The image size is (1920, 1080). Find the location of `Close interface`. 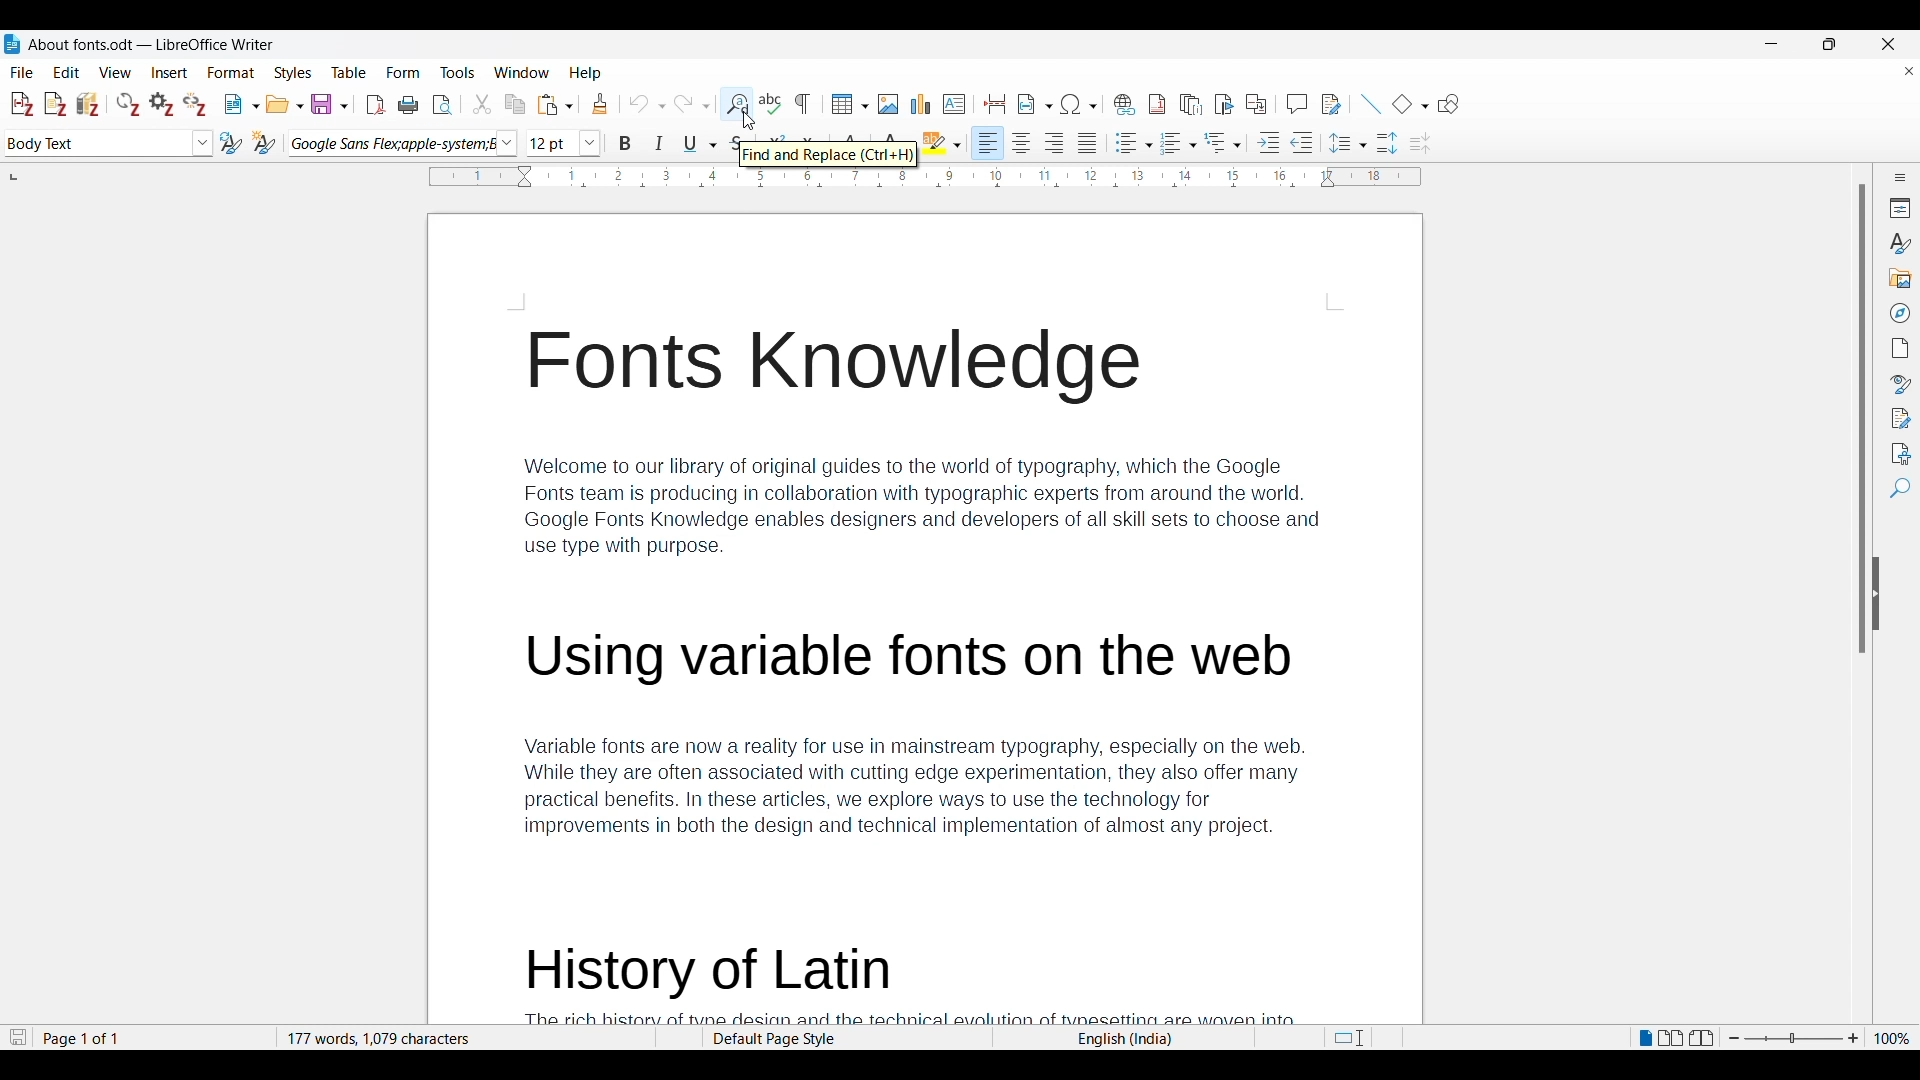

Close interface is located at coordinates (1888, 44).